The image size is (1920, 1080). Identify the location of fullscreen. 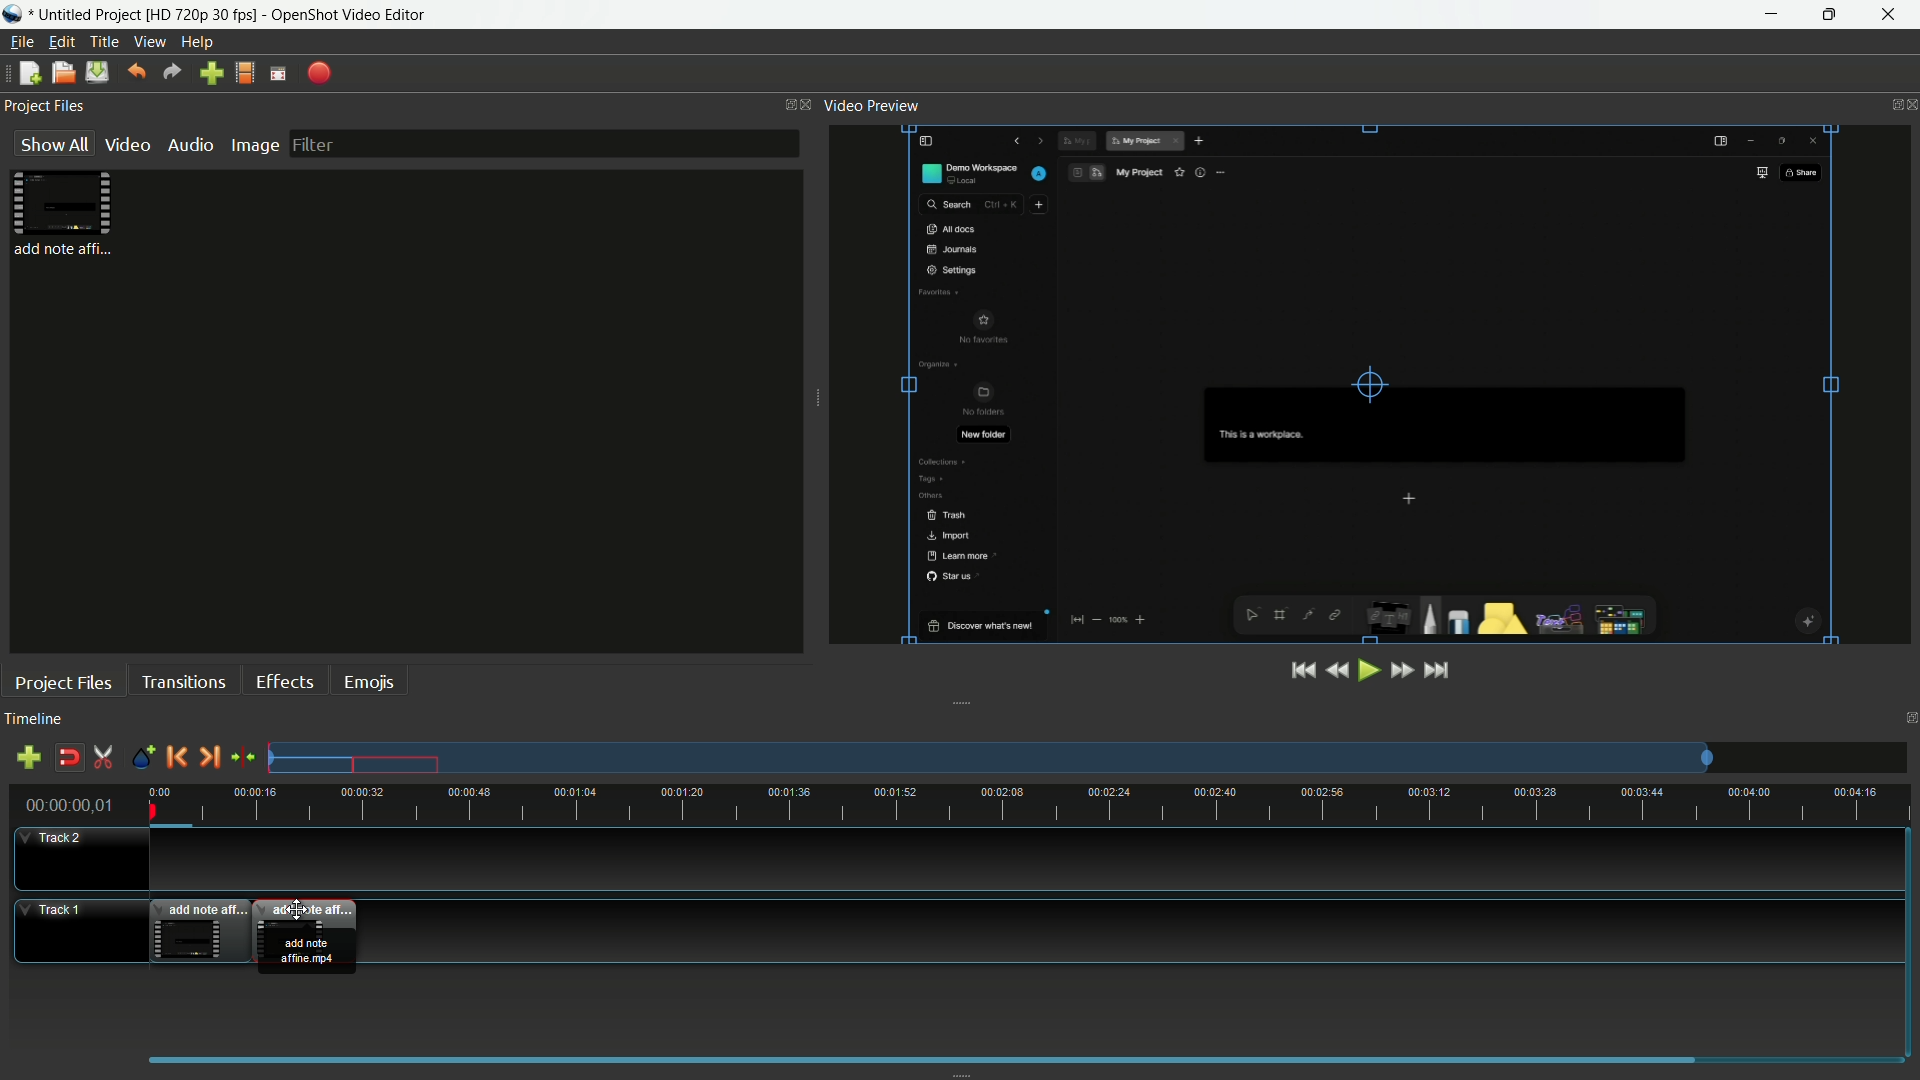
(279, 73).